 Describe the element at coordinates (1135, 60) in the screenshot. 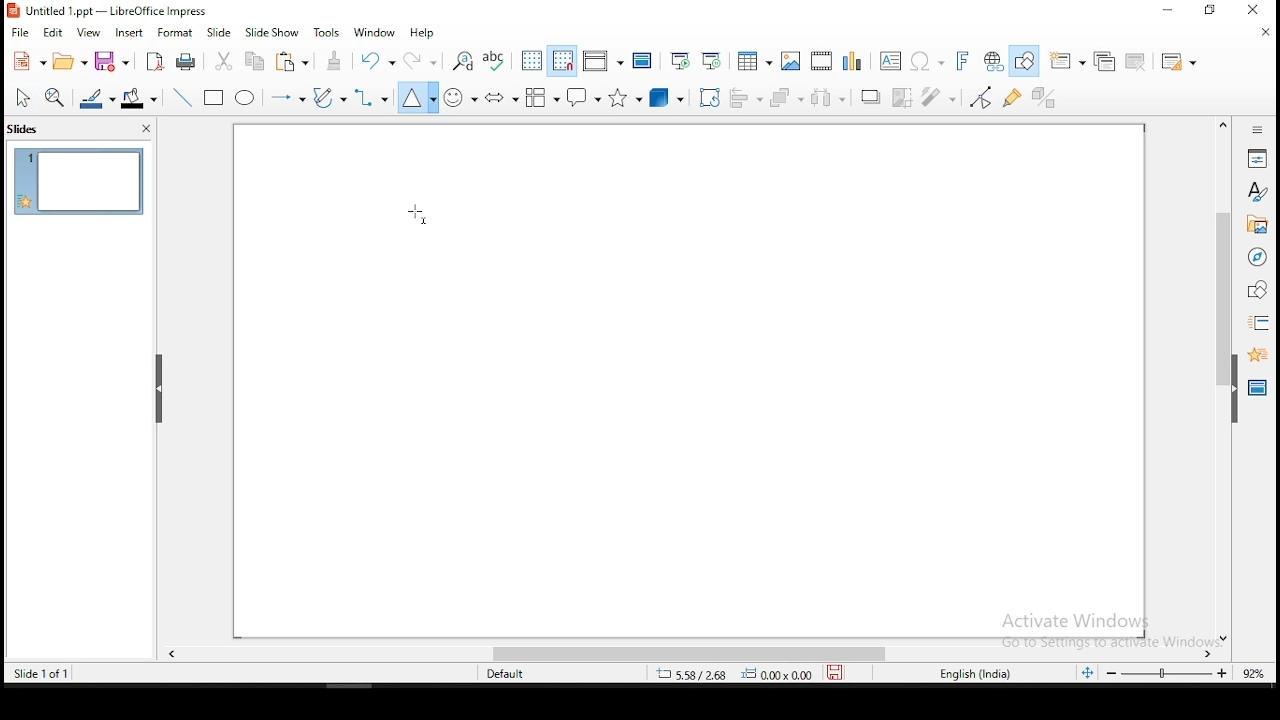

I see `delete slide` at that location.